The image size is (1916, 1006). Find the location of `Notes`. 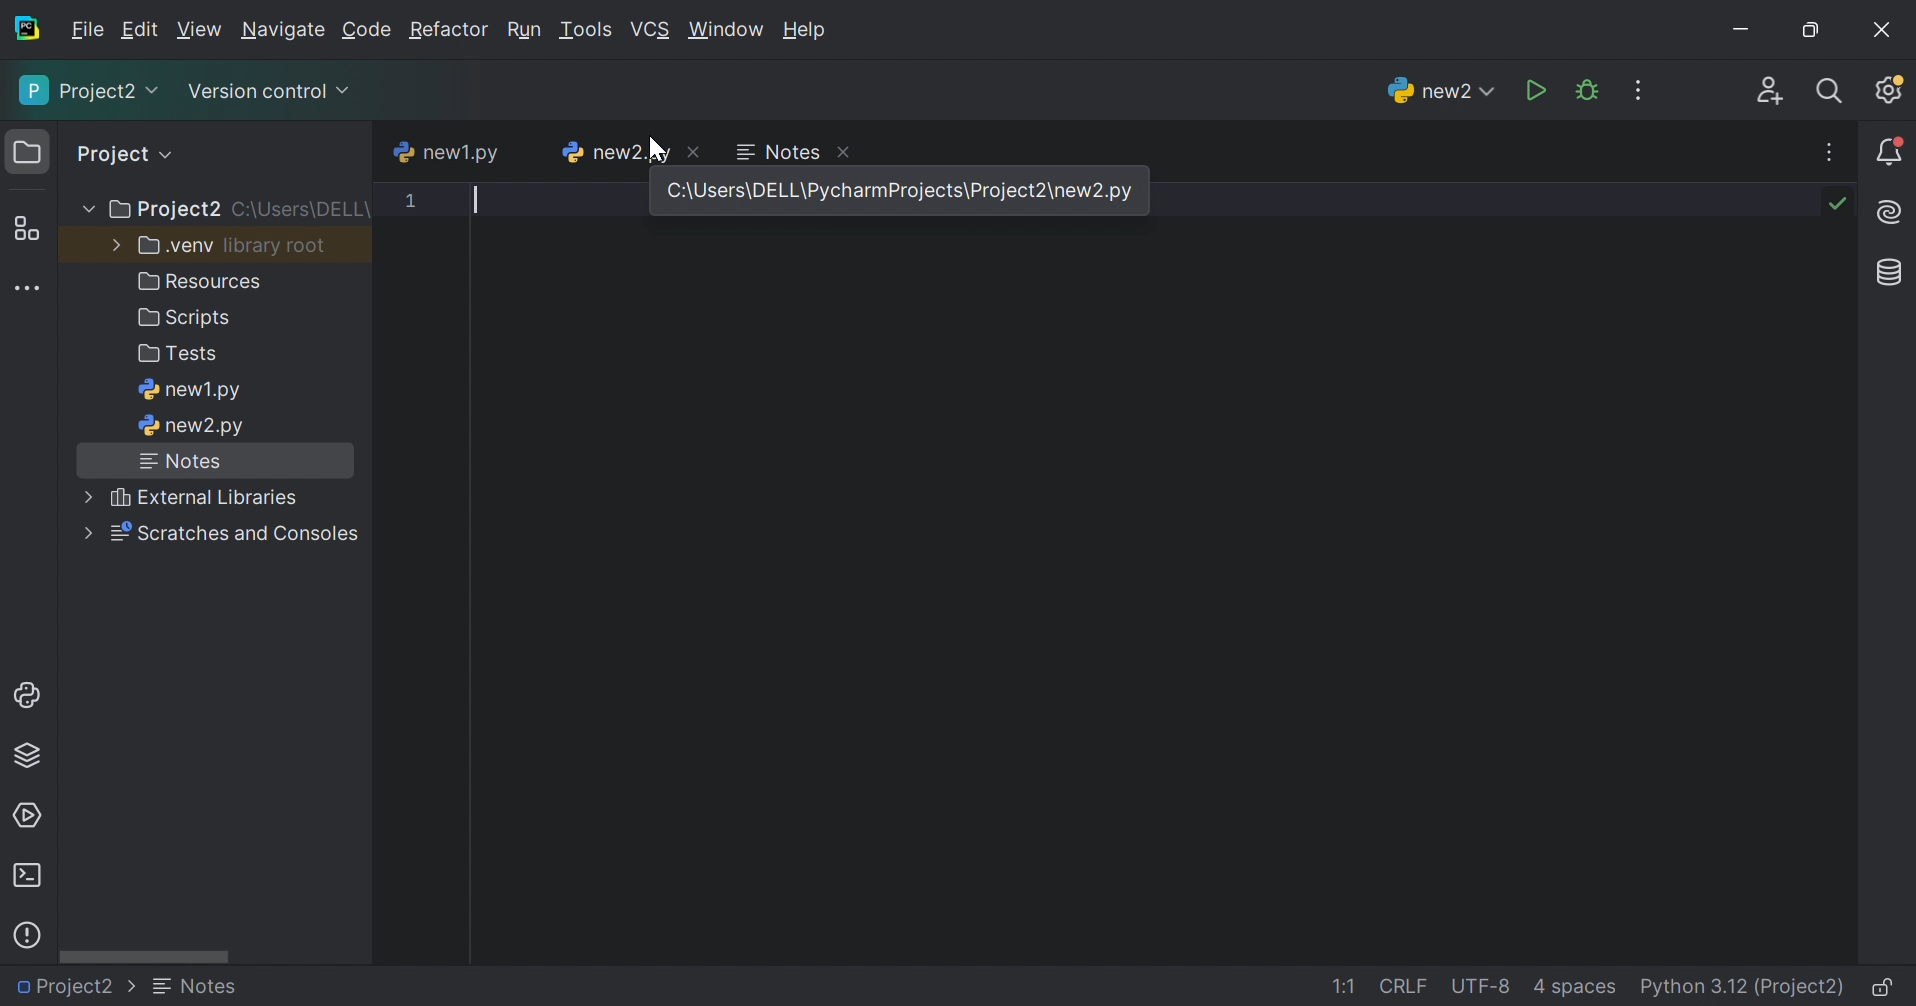

Notes is located at coordinates (178, 461).